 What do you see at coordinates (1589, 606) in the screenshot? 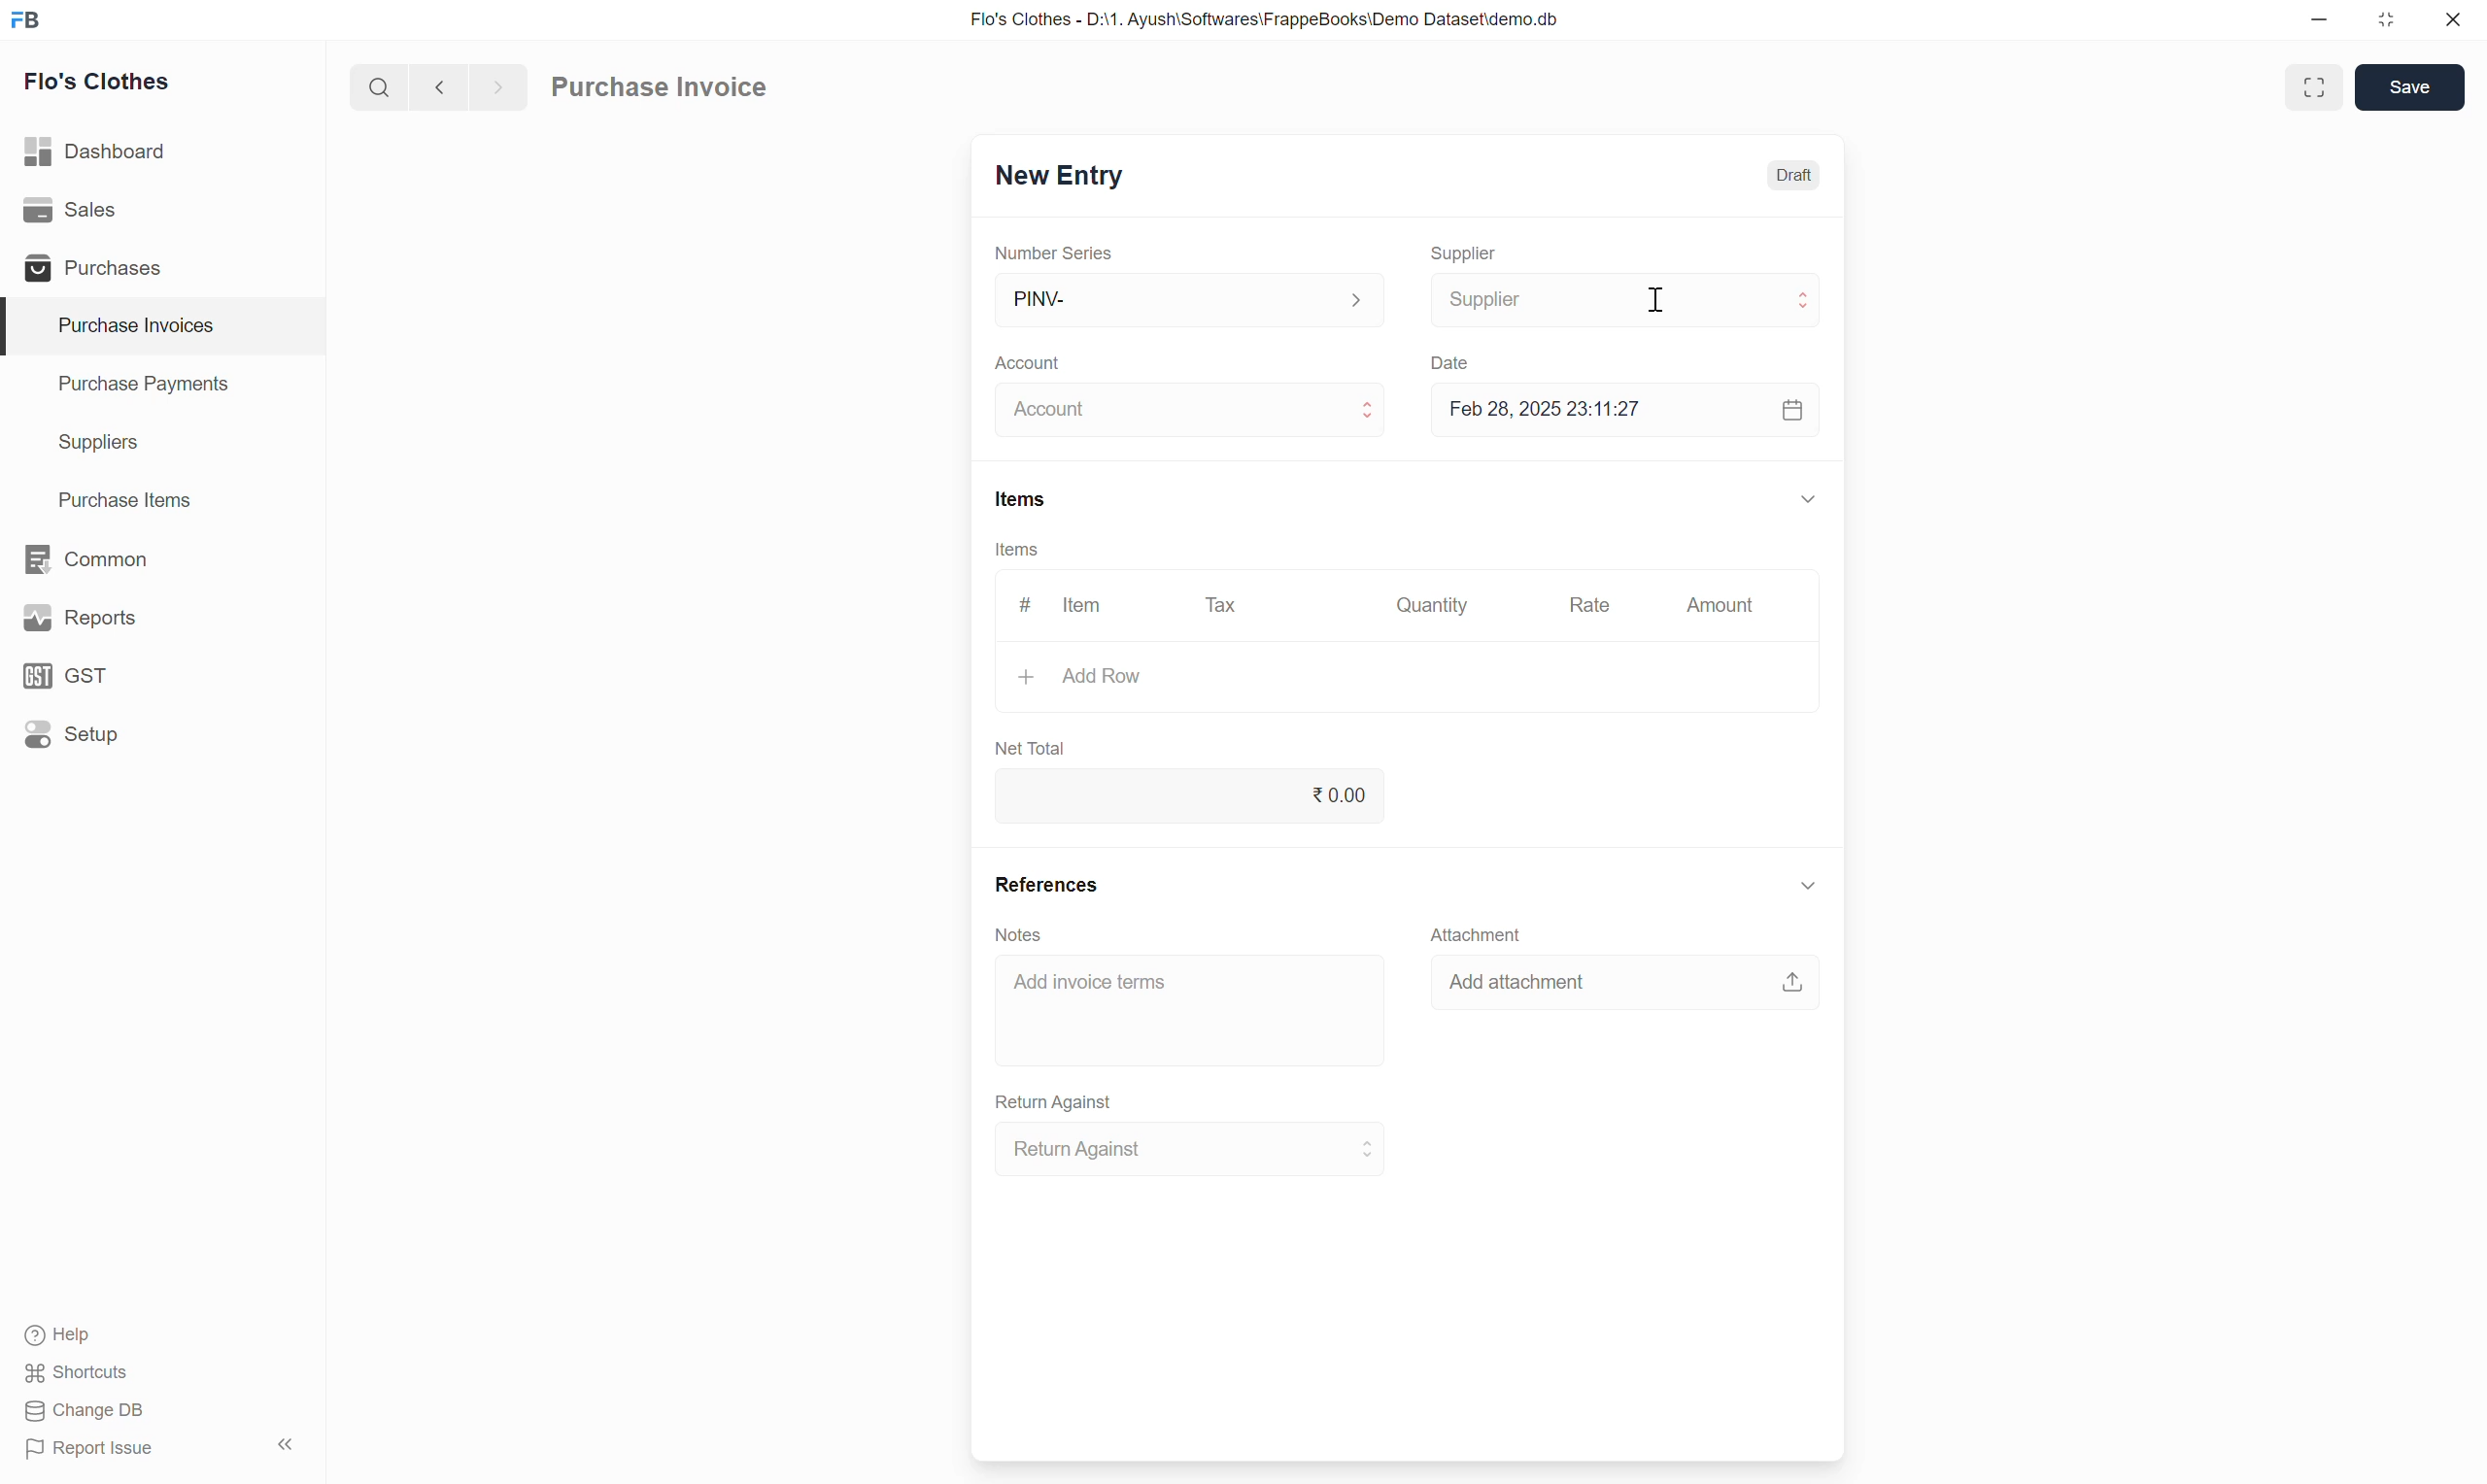
I see `Rate` at bounding box center [1589, 606].